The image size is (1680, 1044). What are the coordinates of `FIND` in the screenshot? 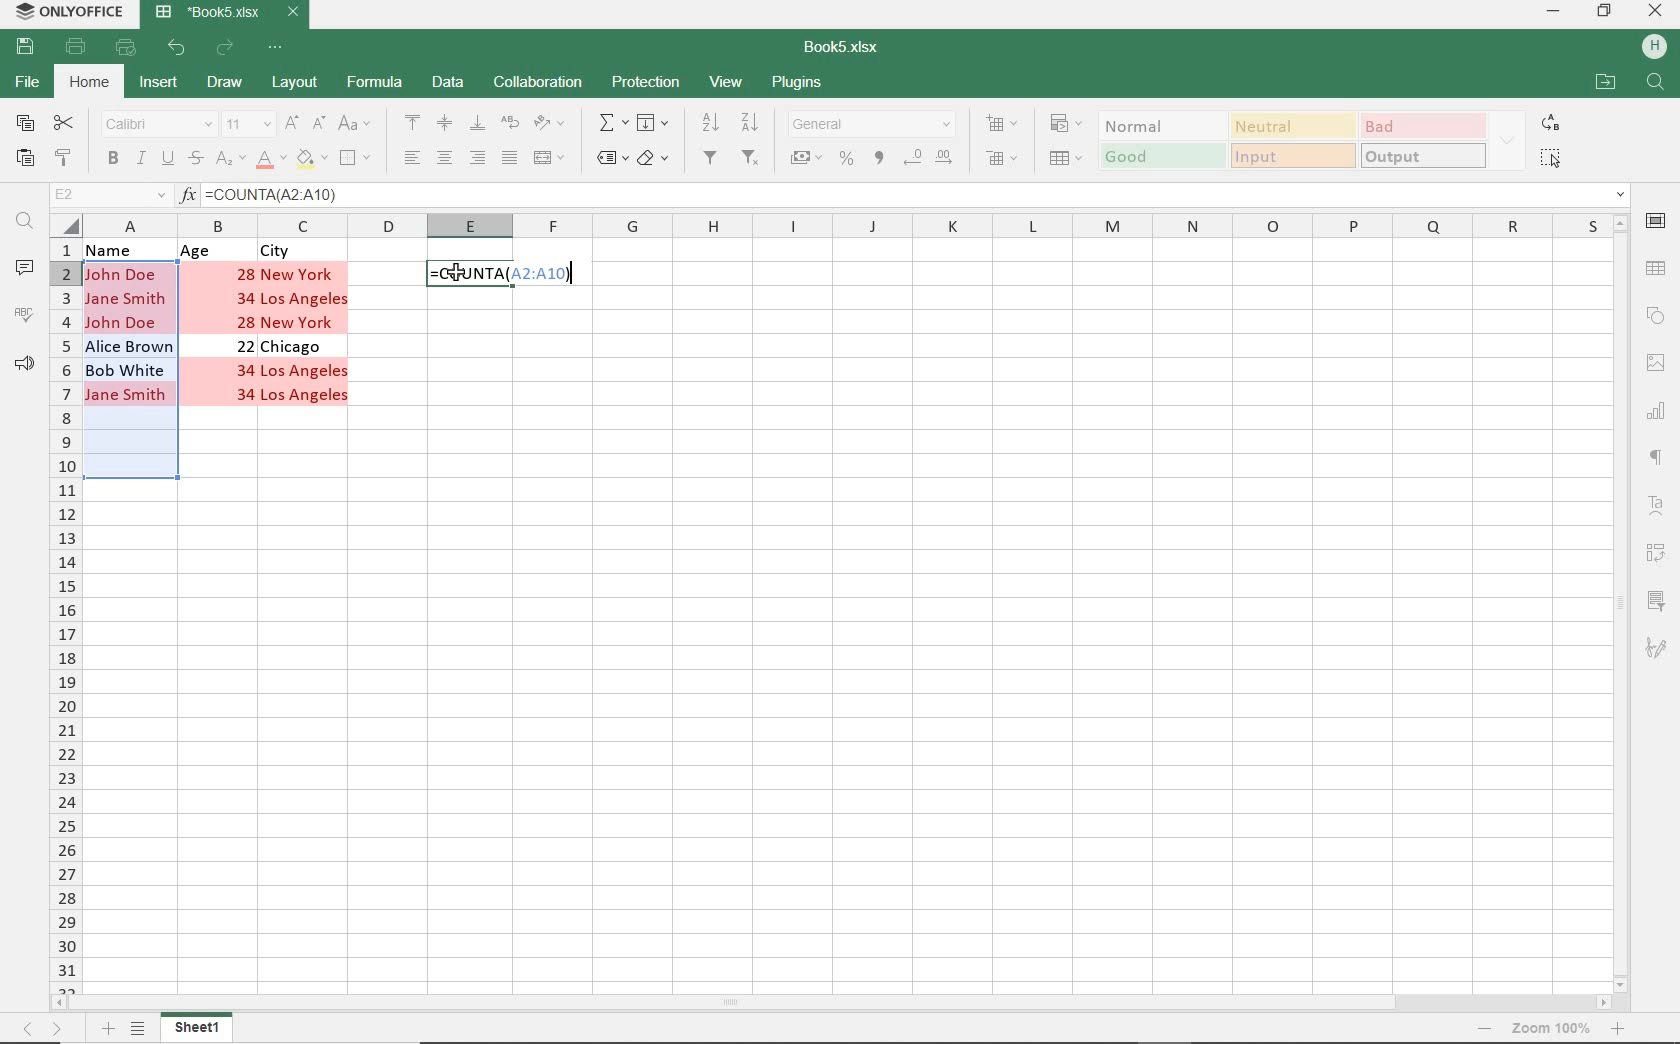 It's located at (1657, 85).